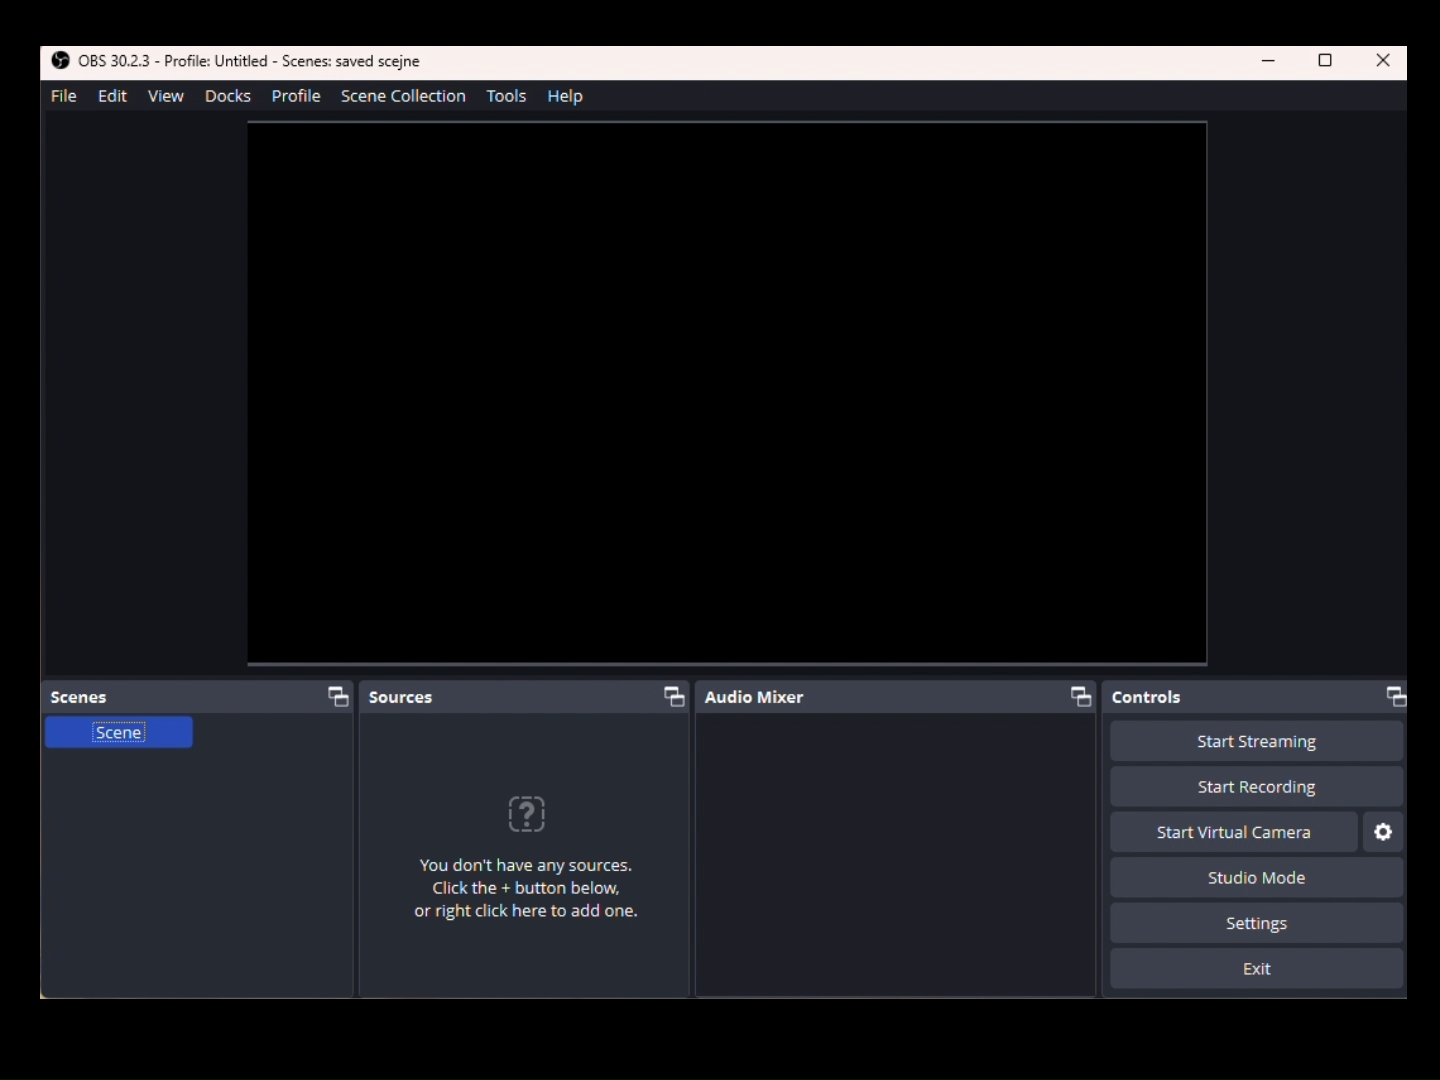 This screenshot has width=1440, height=1080. What do you see at coordinates (539, 865) in the screenshot?
I see `Any Sources` at bounding box center [539, 865].